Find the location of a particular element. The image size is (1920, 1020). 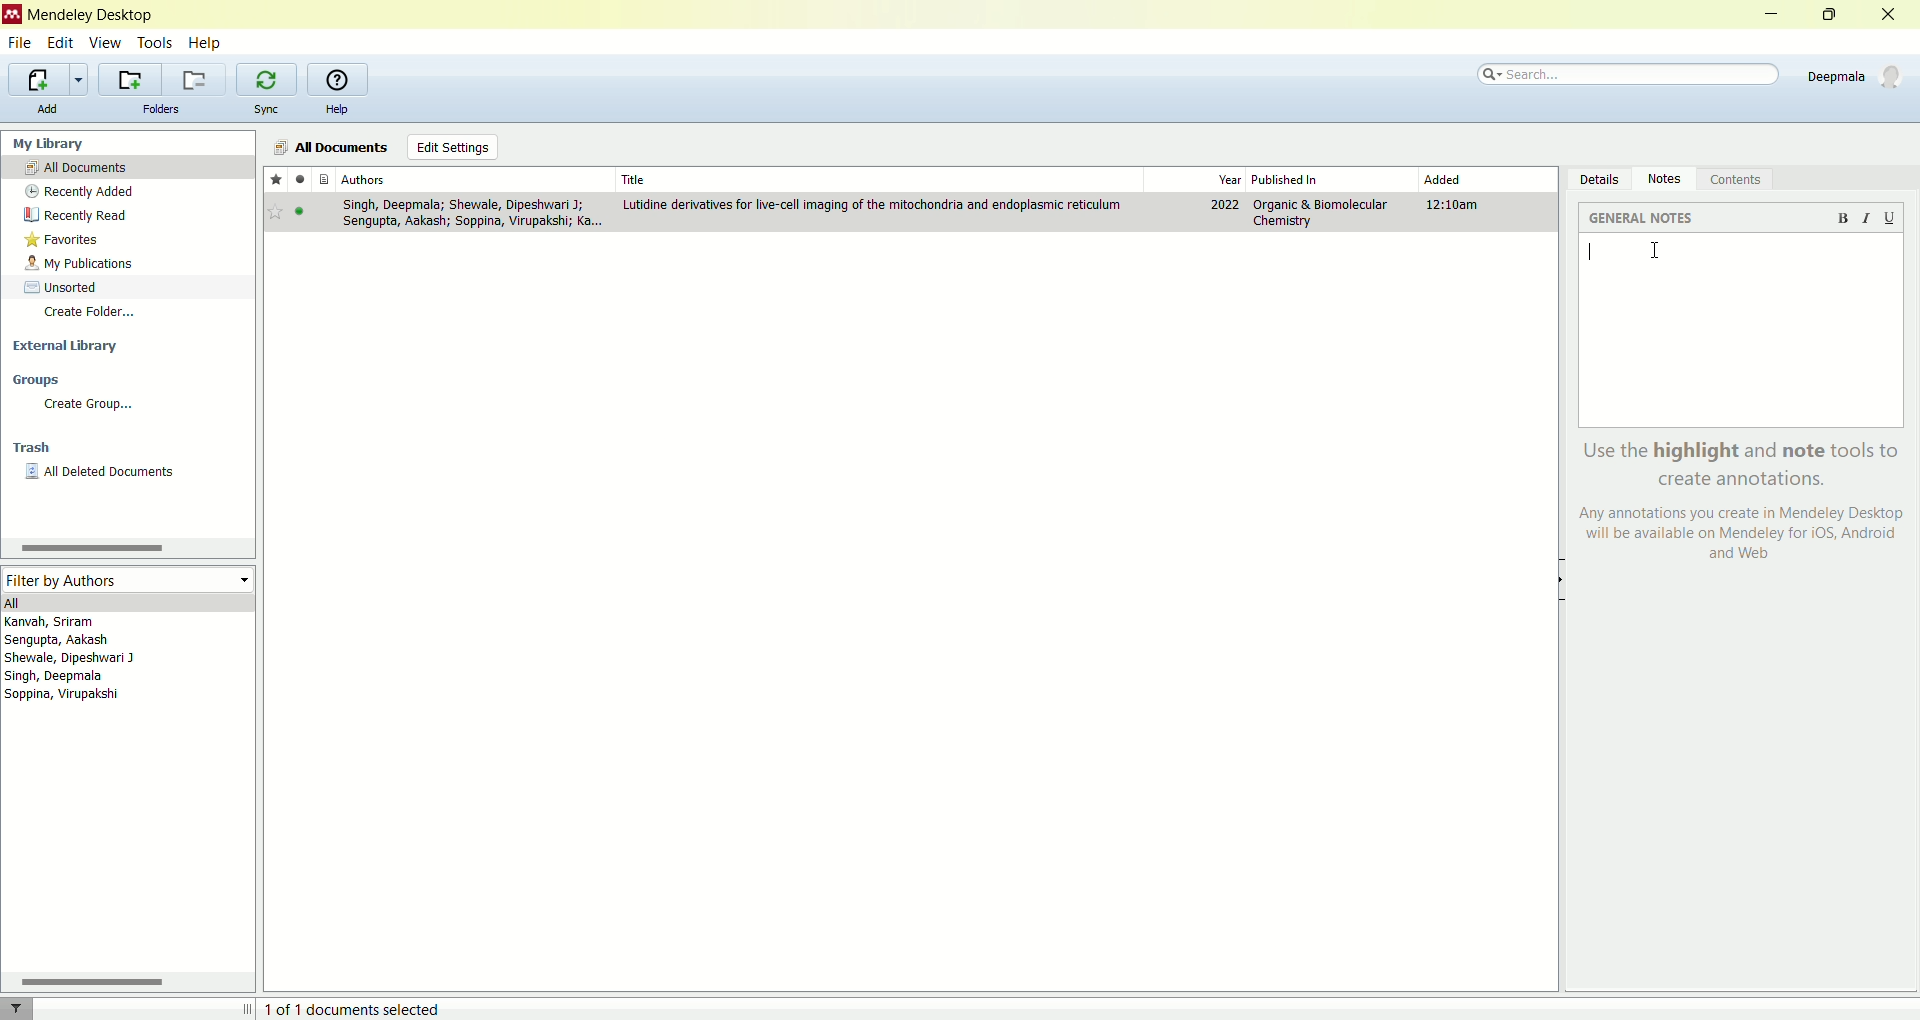

help is located at coordinates (336, 109).